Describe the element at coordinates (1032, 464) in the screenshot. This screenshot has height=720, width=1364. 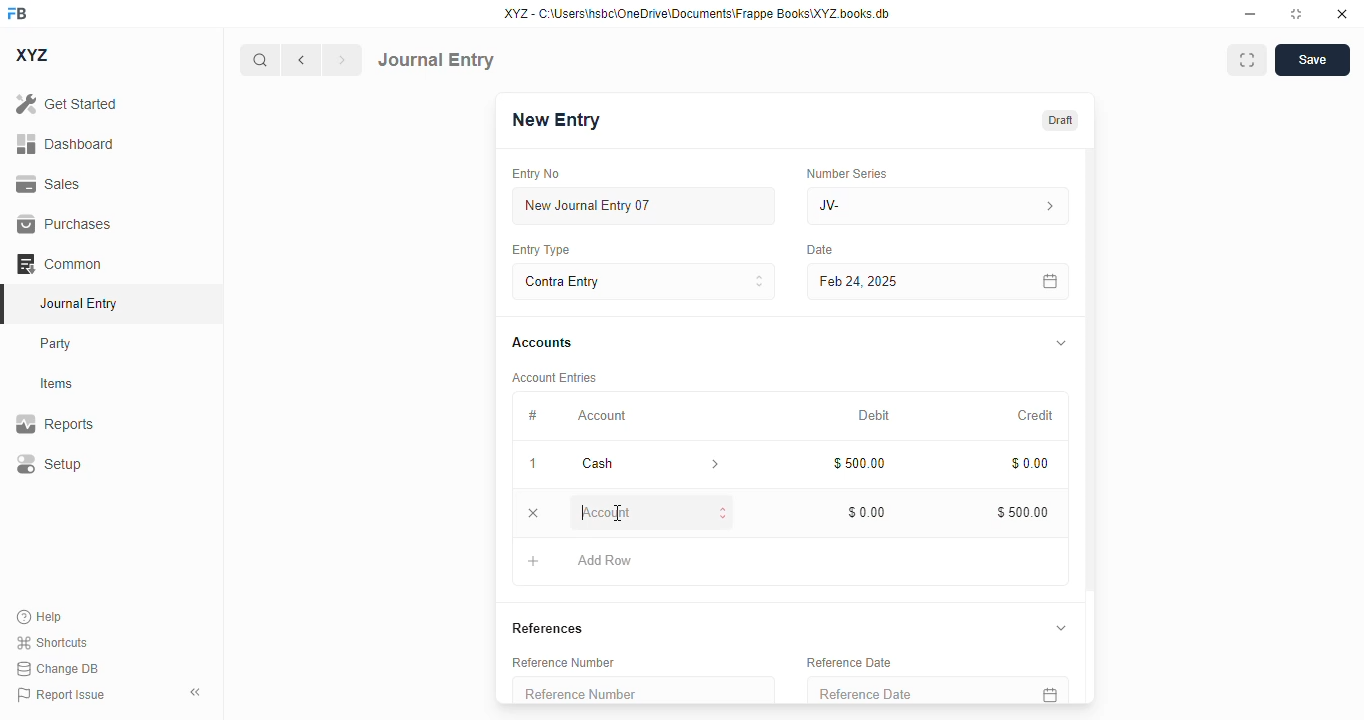
I see `$0.00` at that location.